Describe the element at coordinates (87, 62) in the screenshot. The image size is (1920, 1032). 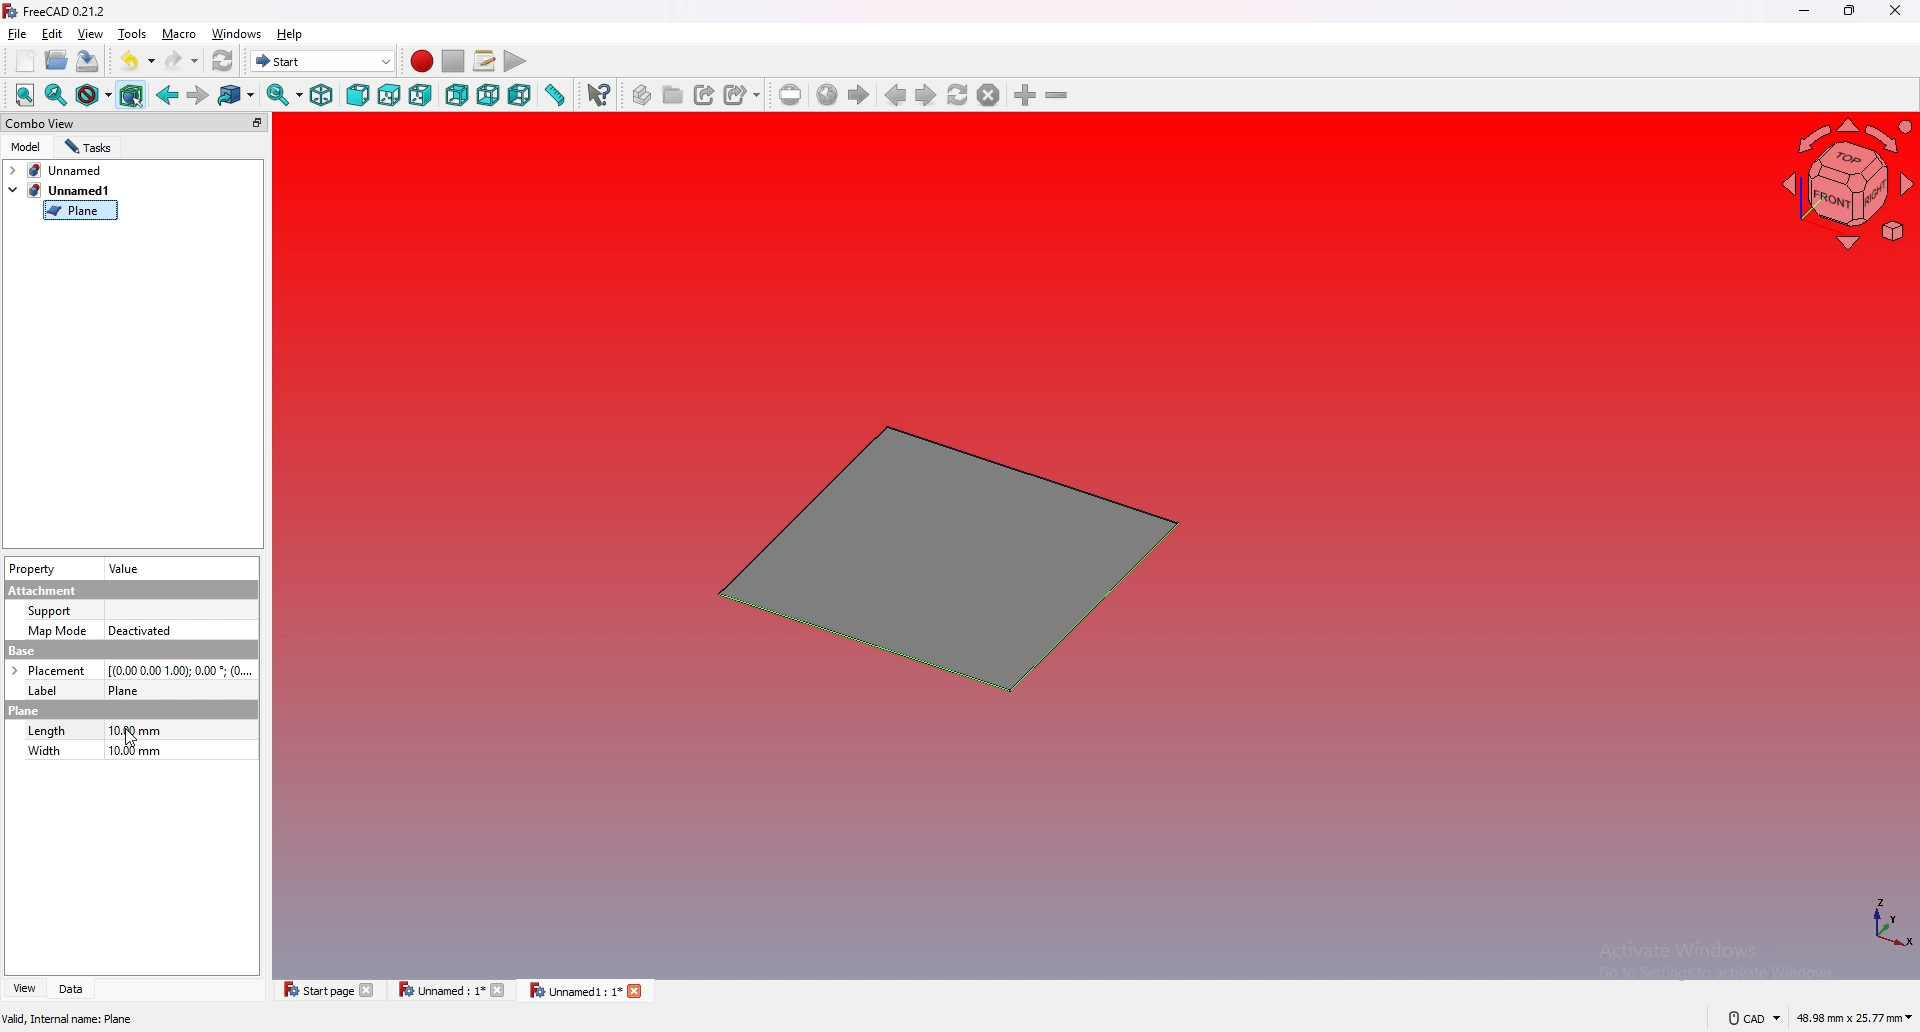
I see `save` at that location.